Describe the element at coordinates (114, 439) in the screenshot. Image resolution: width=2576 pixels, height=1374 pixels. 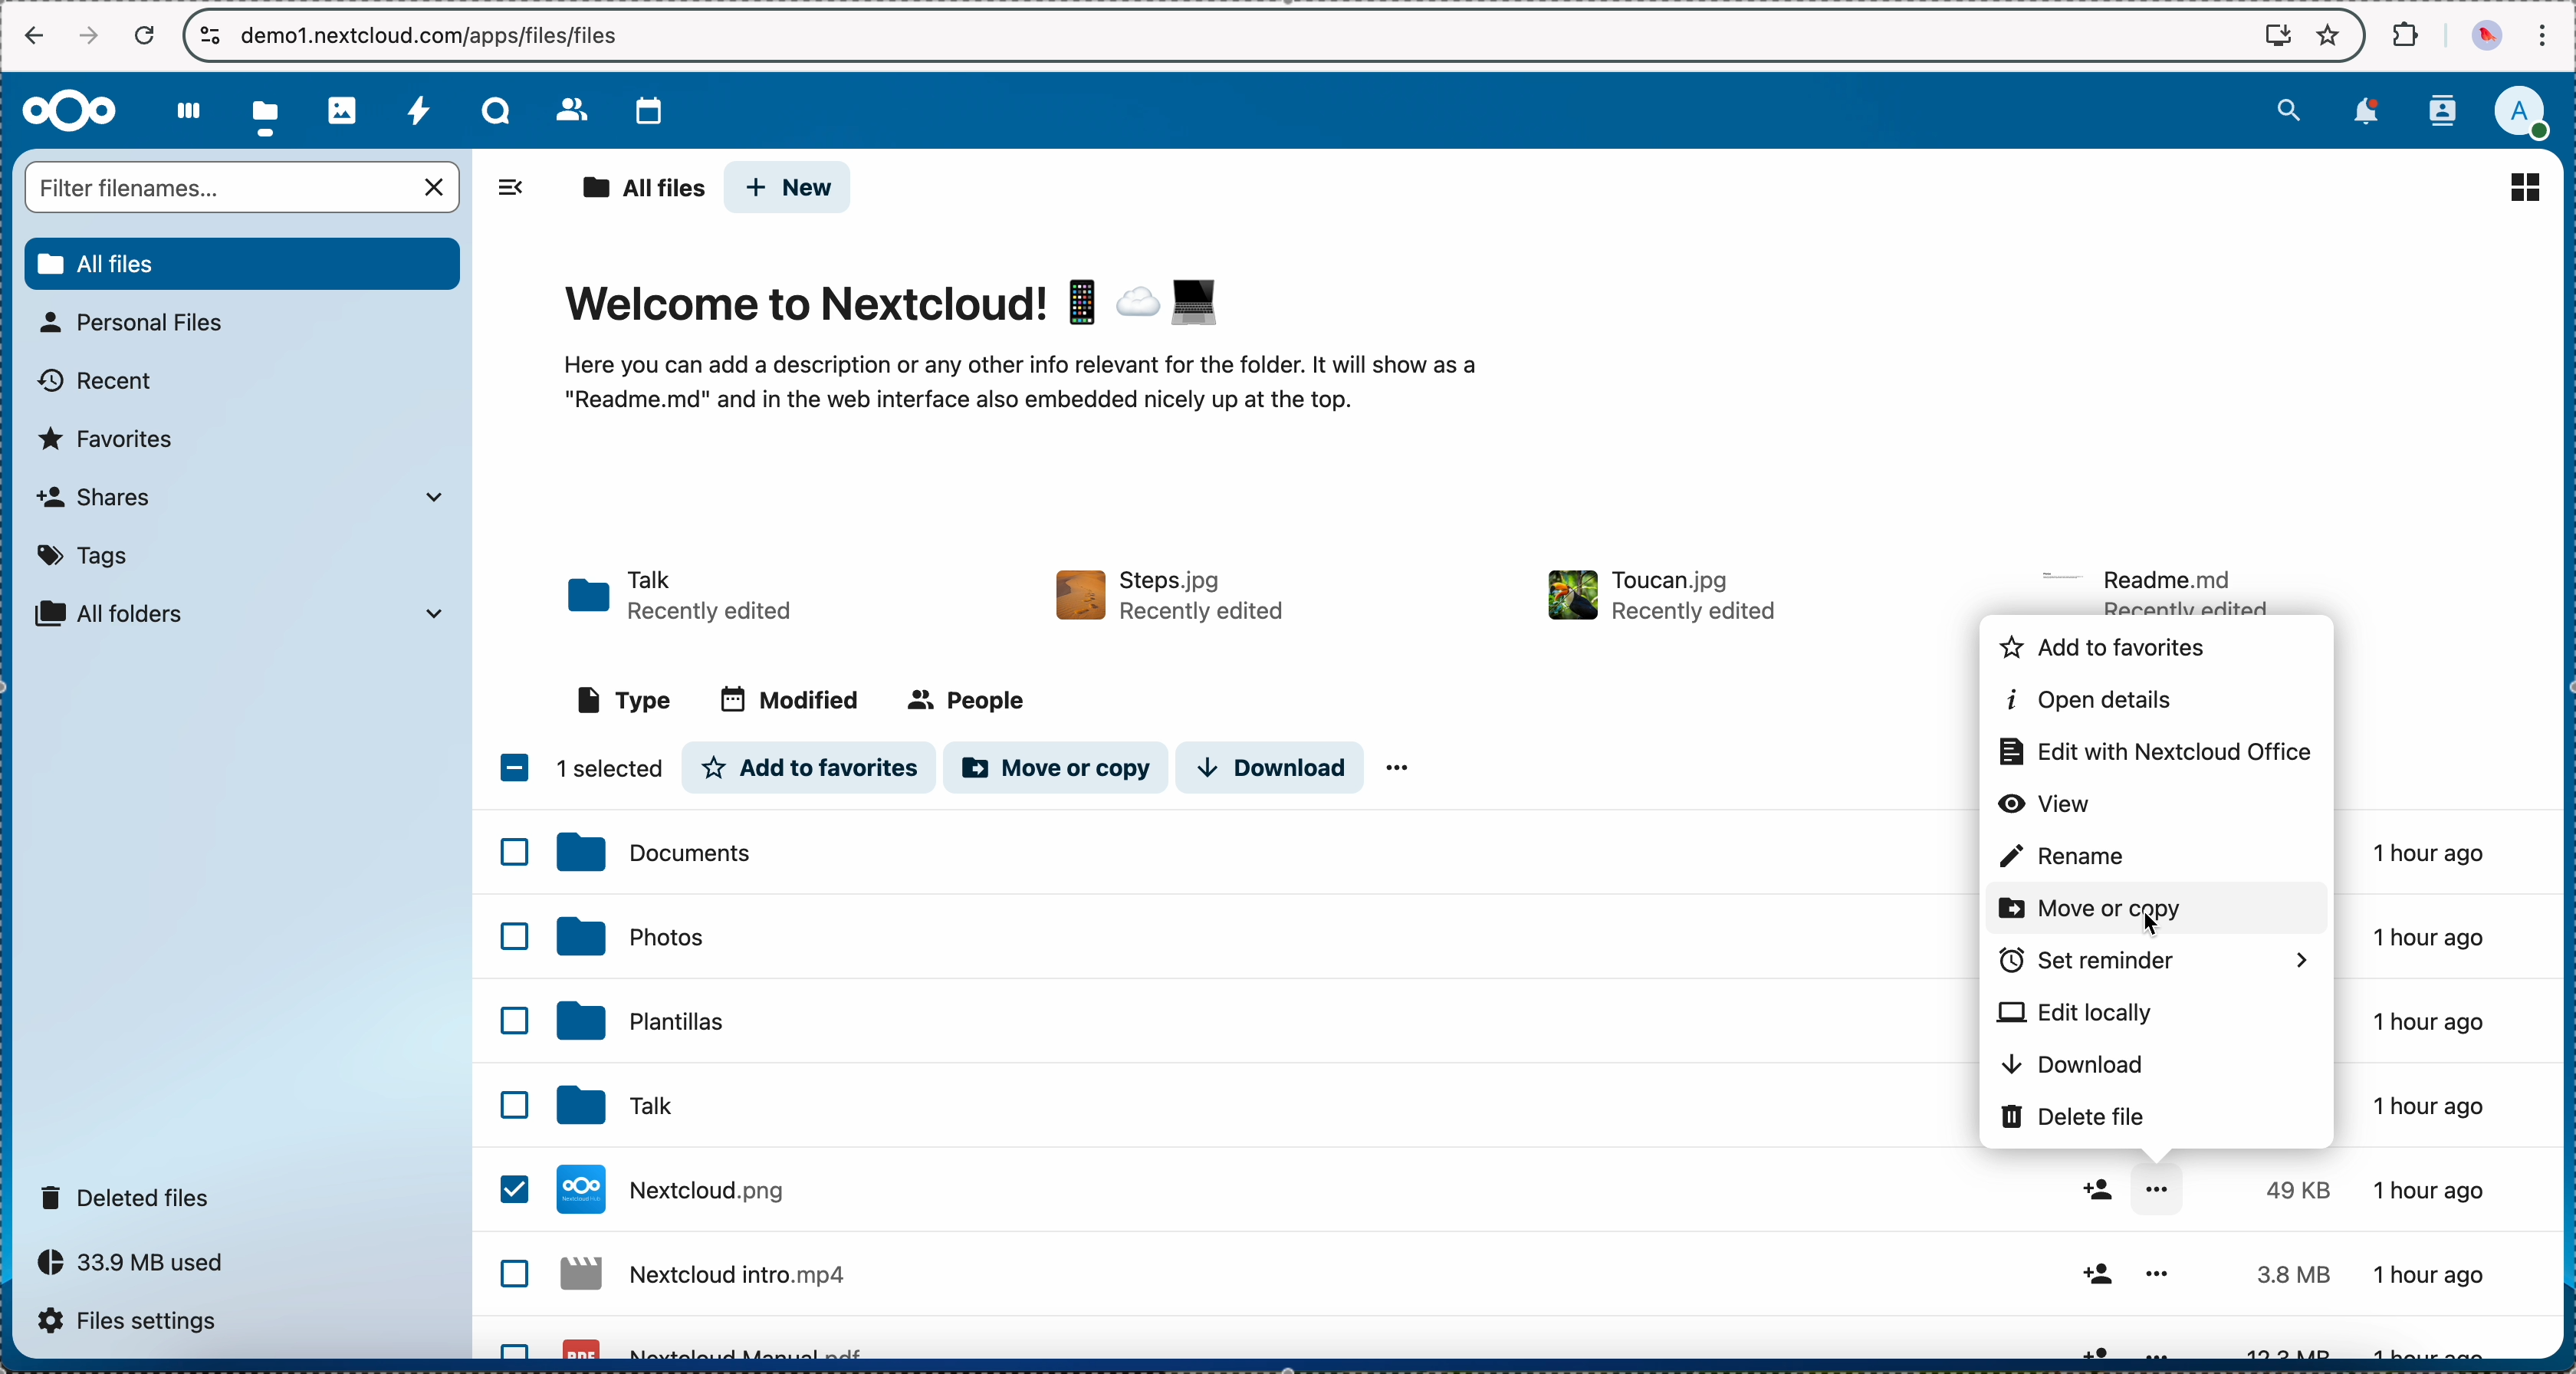
I see `favorites` at that location.